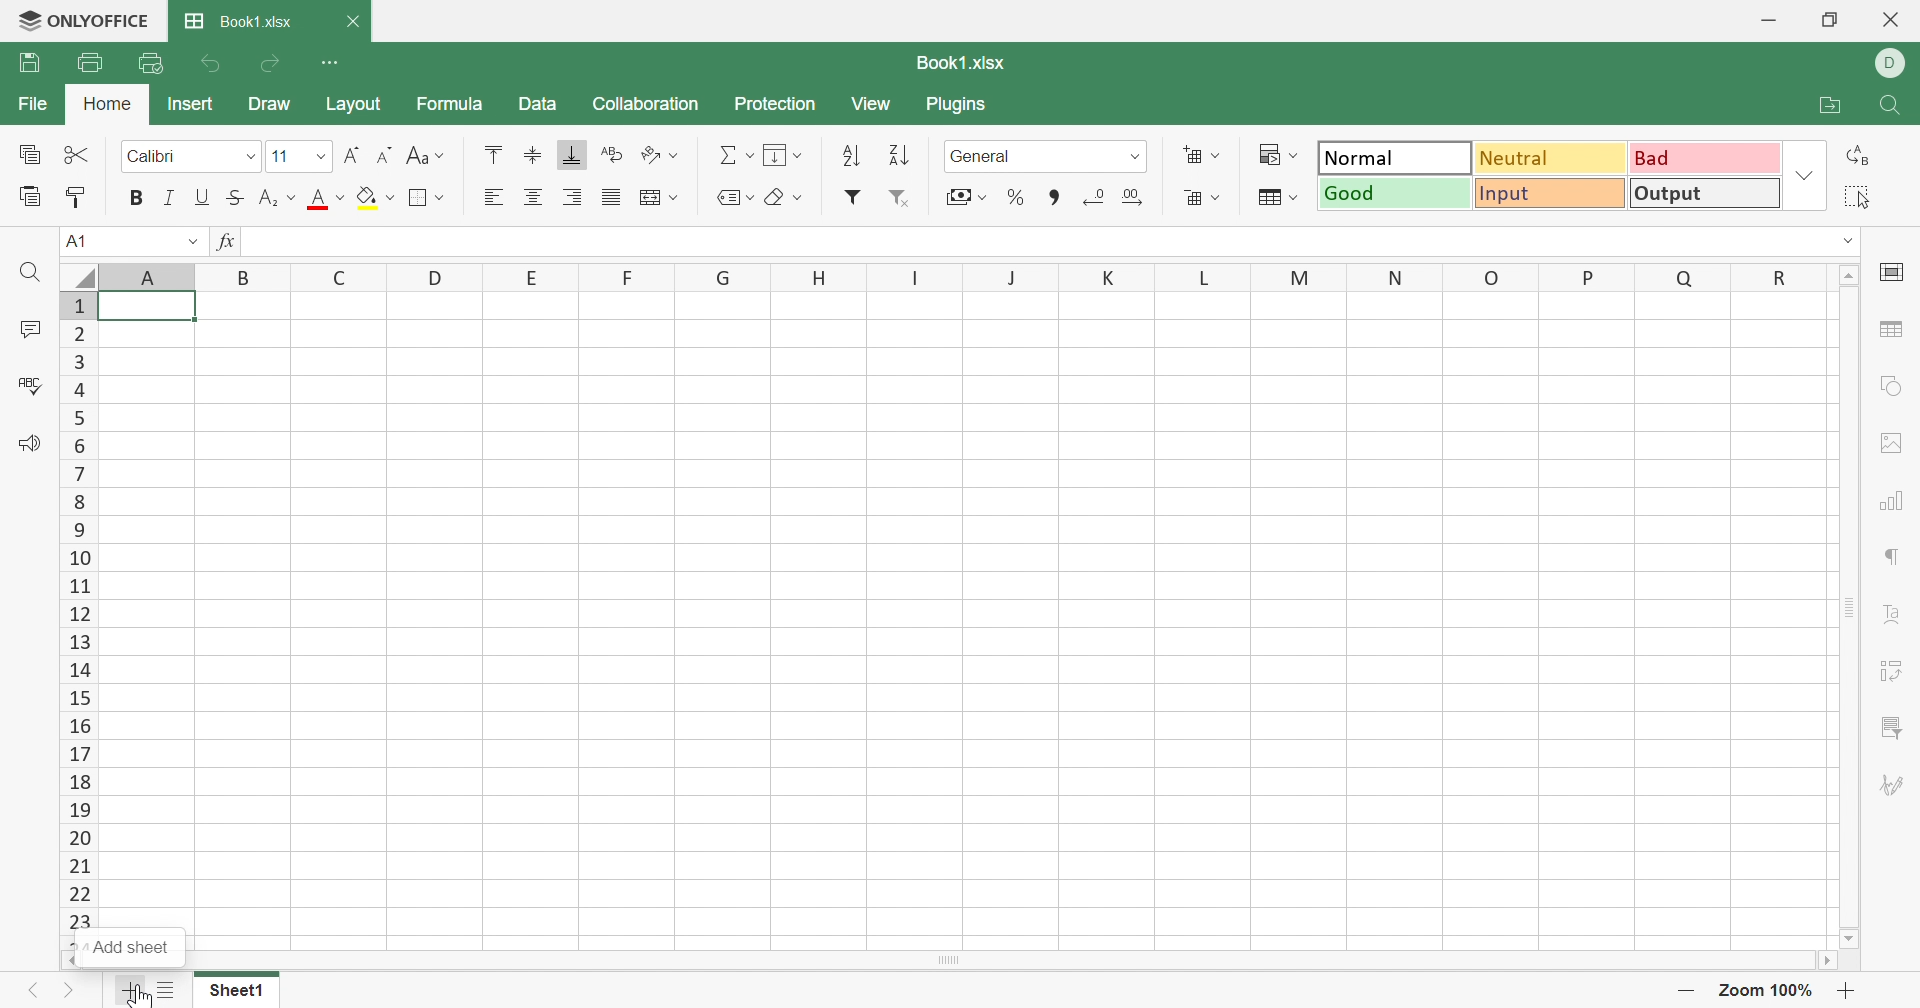 This screenshot has width=1920, height=1008. Describe the element at coordinates (1490, 276) in the screenshot. I see `O` at that location.